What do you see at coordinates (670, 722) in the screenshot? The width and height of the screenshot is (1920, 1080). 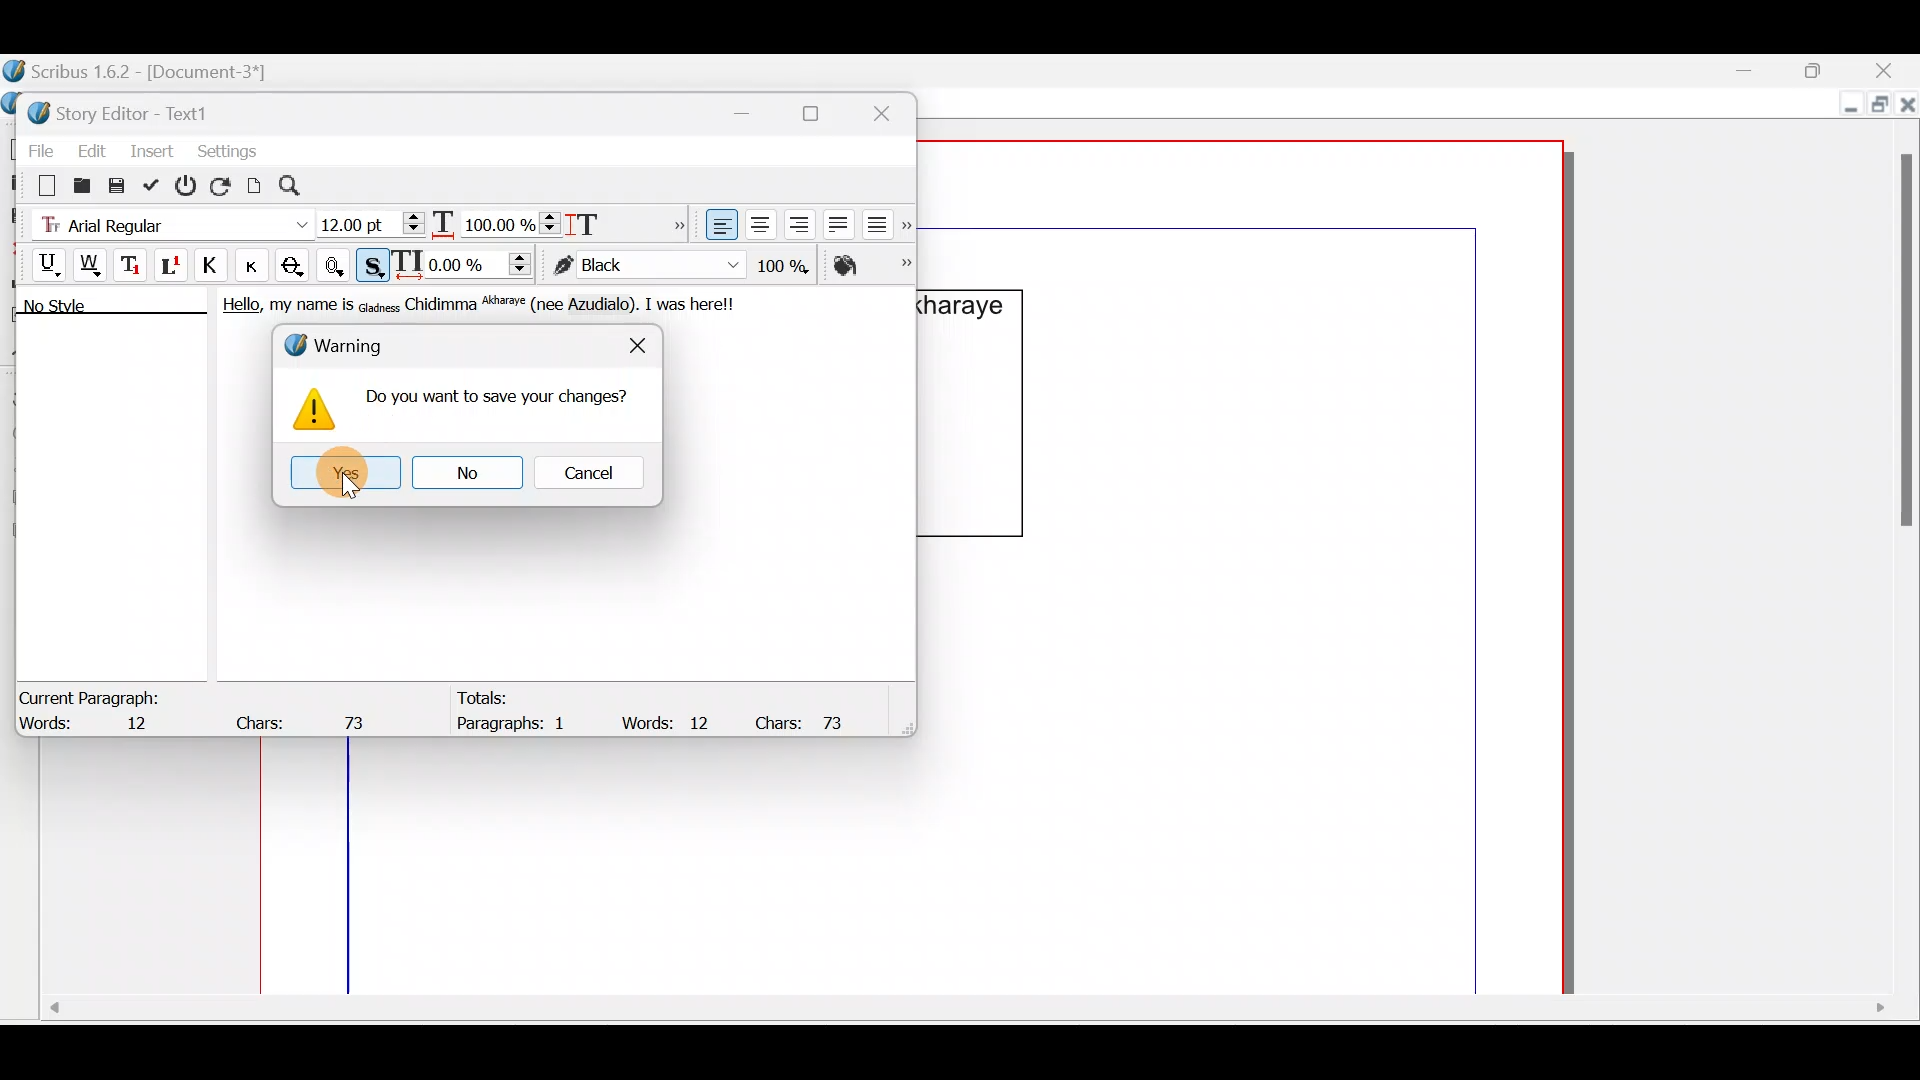 I see `Words: 12` at bounding box center [670, 722].